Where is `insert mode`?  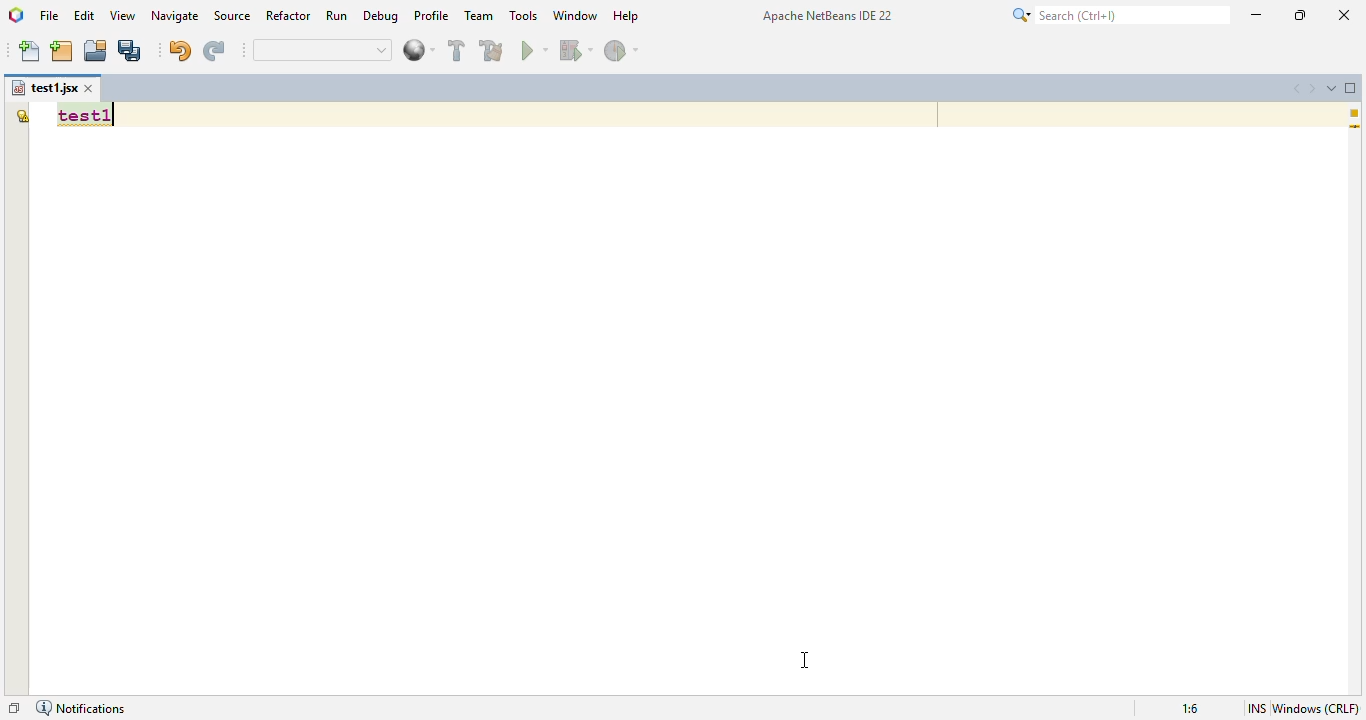
insert mode is located at coordinates (1258, 709).